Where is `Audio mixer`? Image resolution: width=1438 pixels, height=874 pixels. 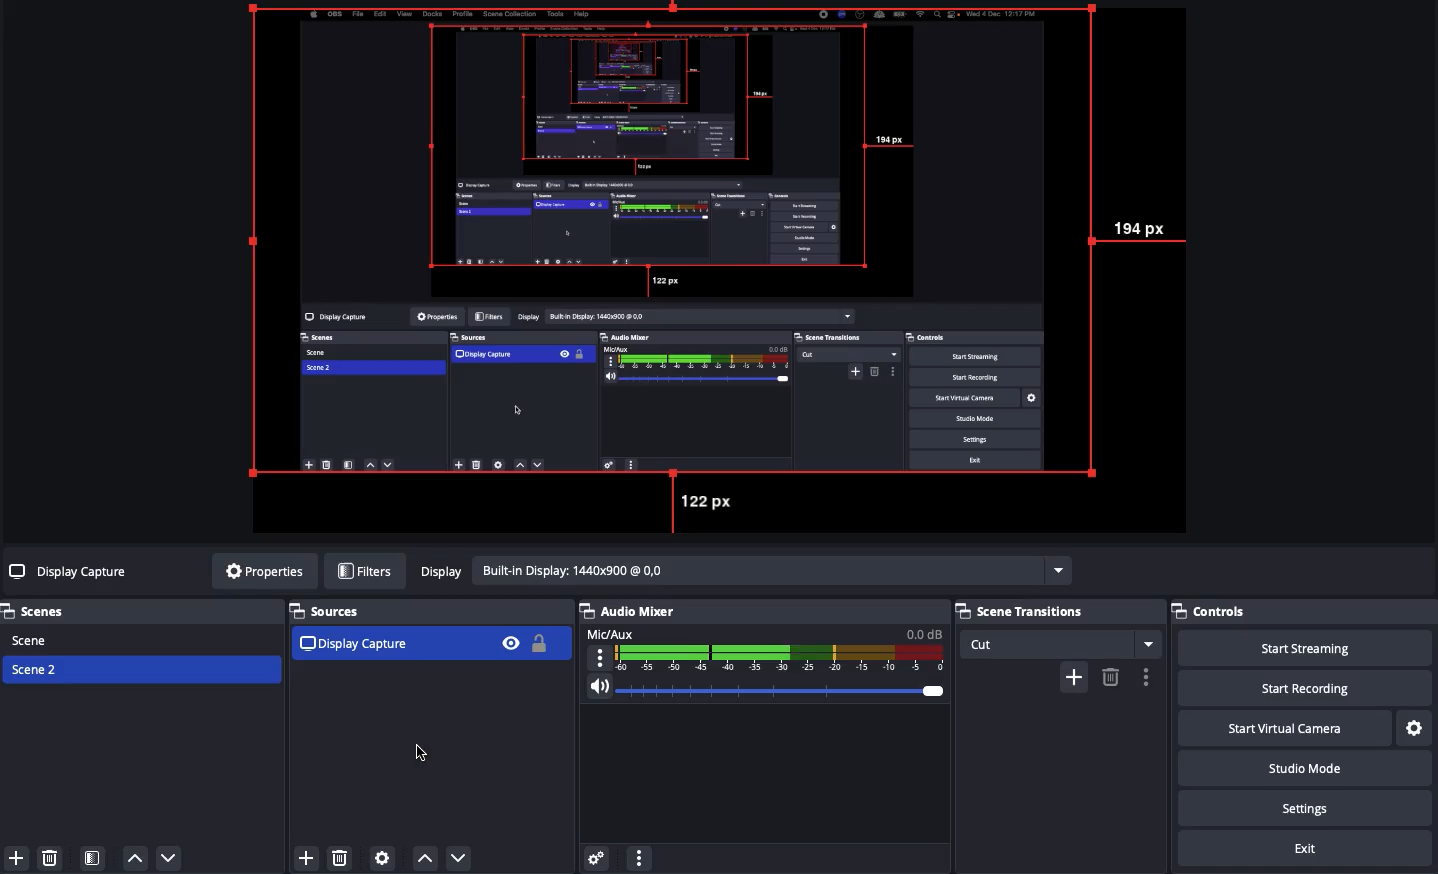
Audio mixer is located at coordinates (630, 611).